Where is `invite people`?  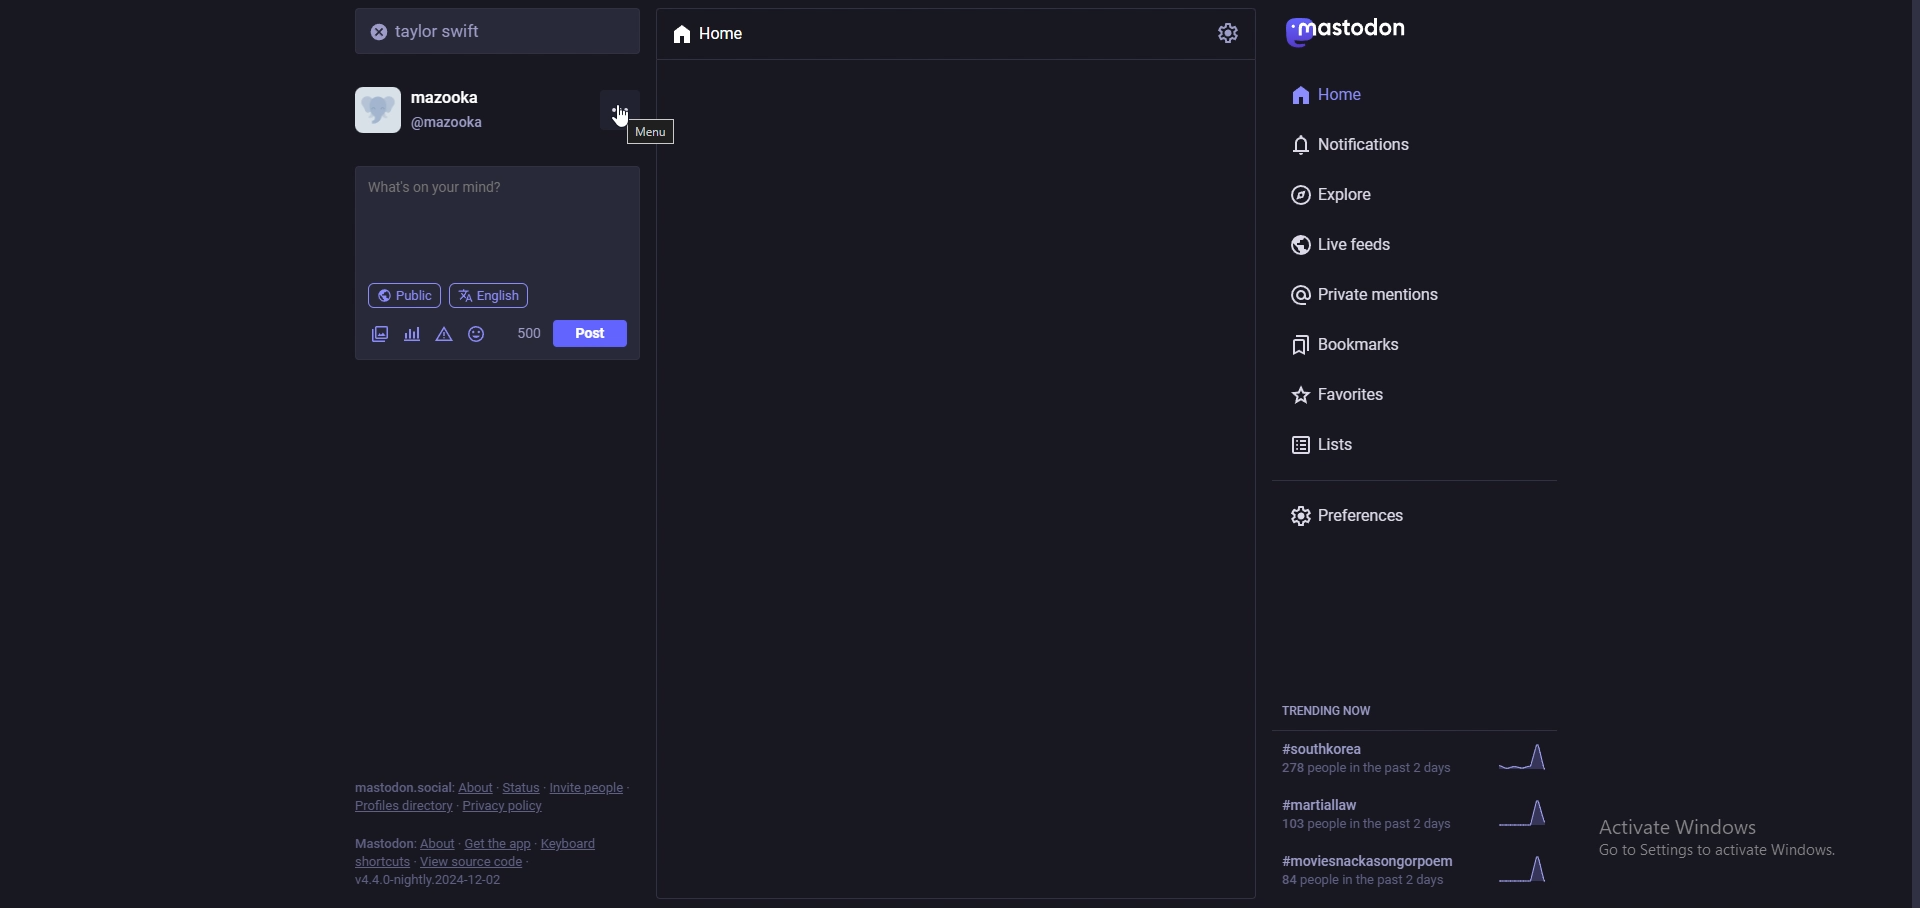 invite people is located at coordinates (591, 789).